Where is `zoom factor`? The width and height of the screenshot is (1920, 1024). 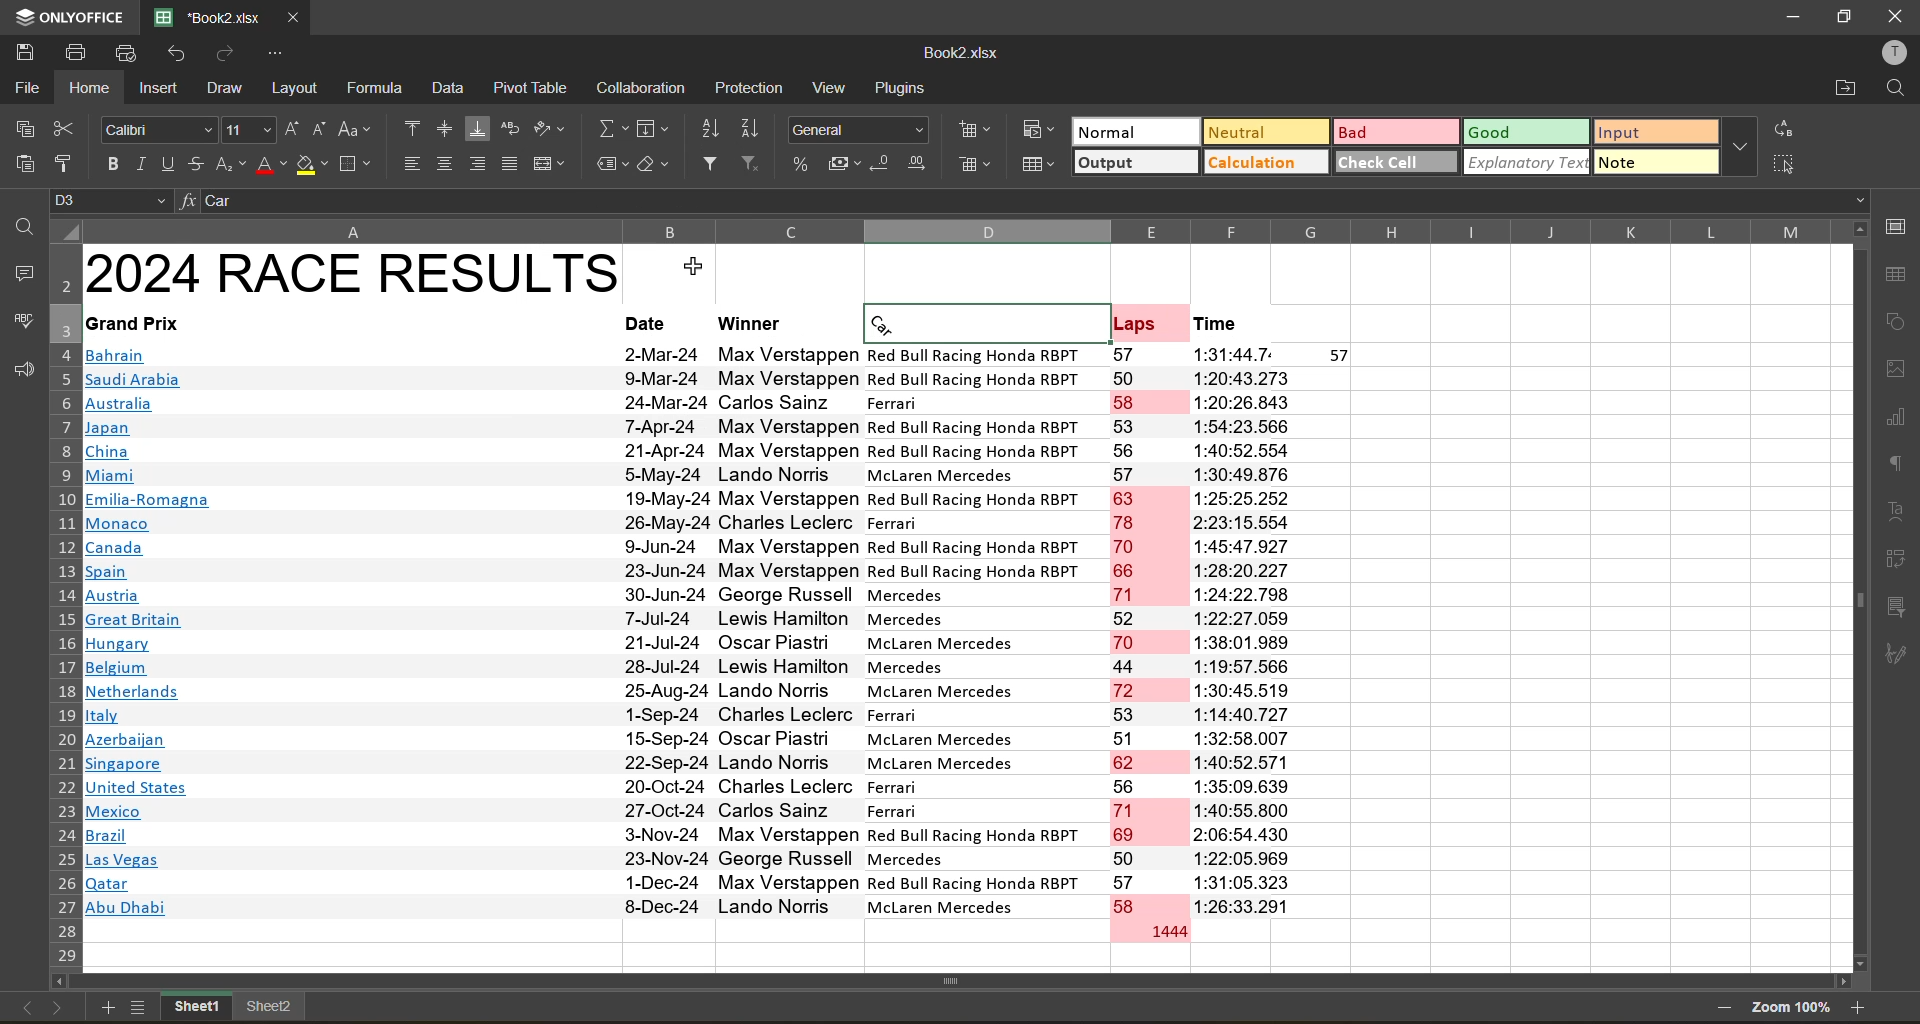
zoom factor is located at coordinates (1792, 1007).